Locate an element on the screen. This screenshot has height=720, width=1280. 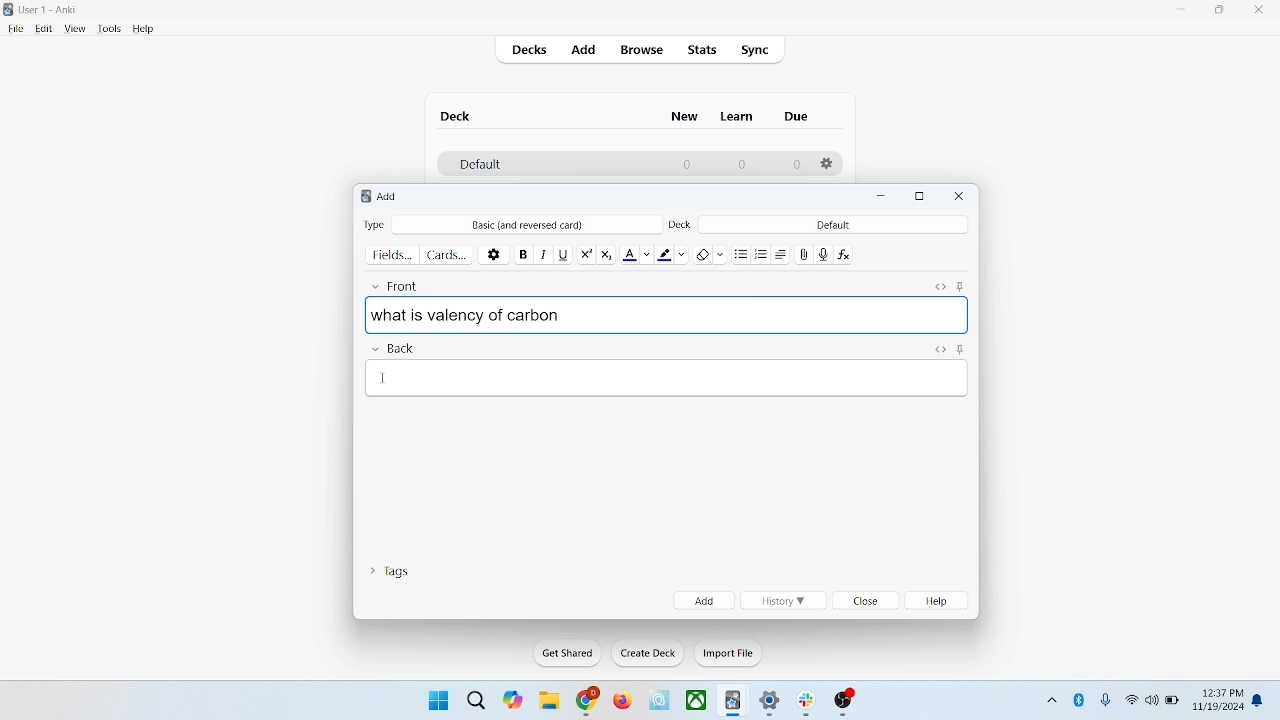
options is located at coordinates (828, 164).